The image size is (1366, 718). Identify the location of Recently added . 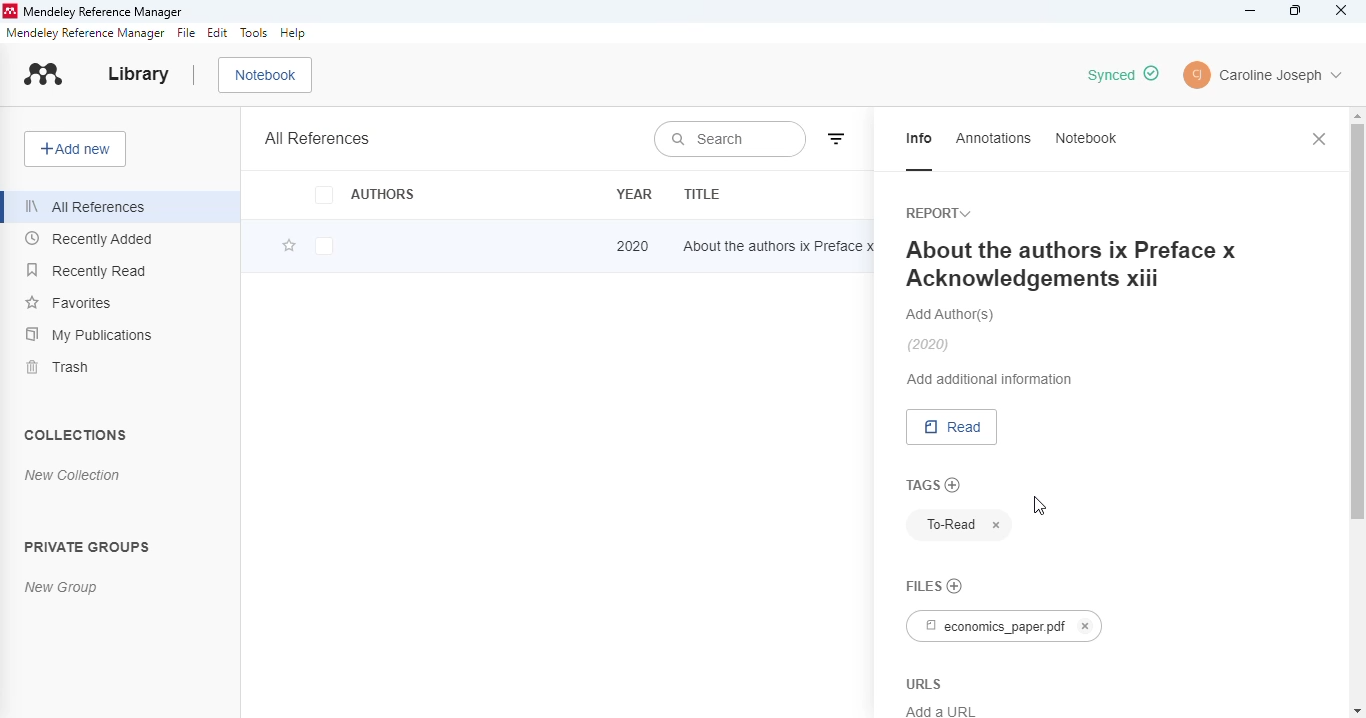
(90, 241).